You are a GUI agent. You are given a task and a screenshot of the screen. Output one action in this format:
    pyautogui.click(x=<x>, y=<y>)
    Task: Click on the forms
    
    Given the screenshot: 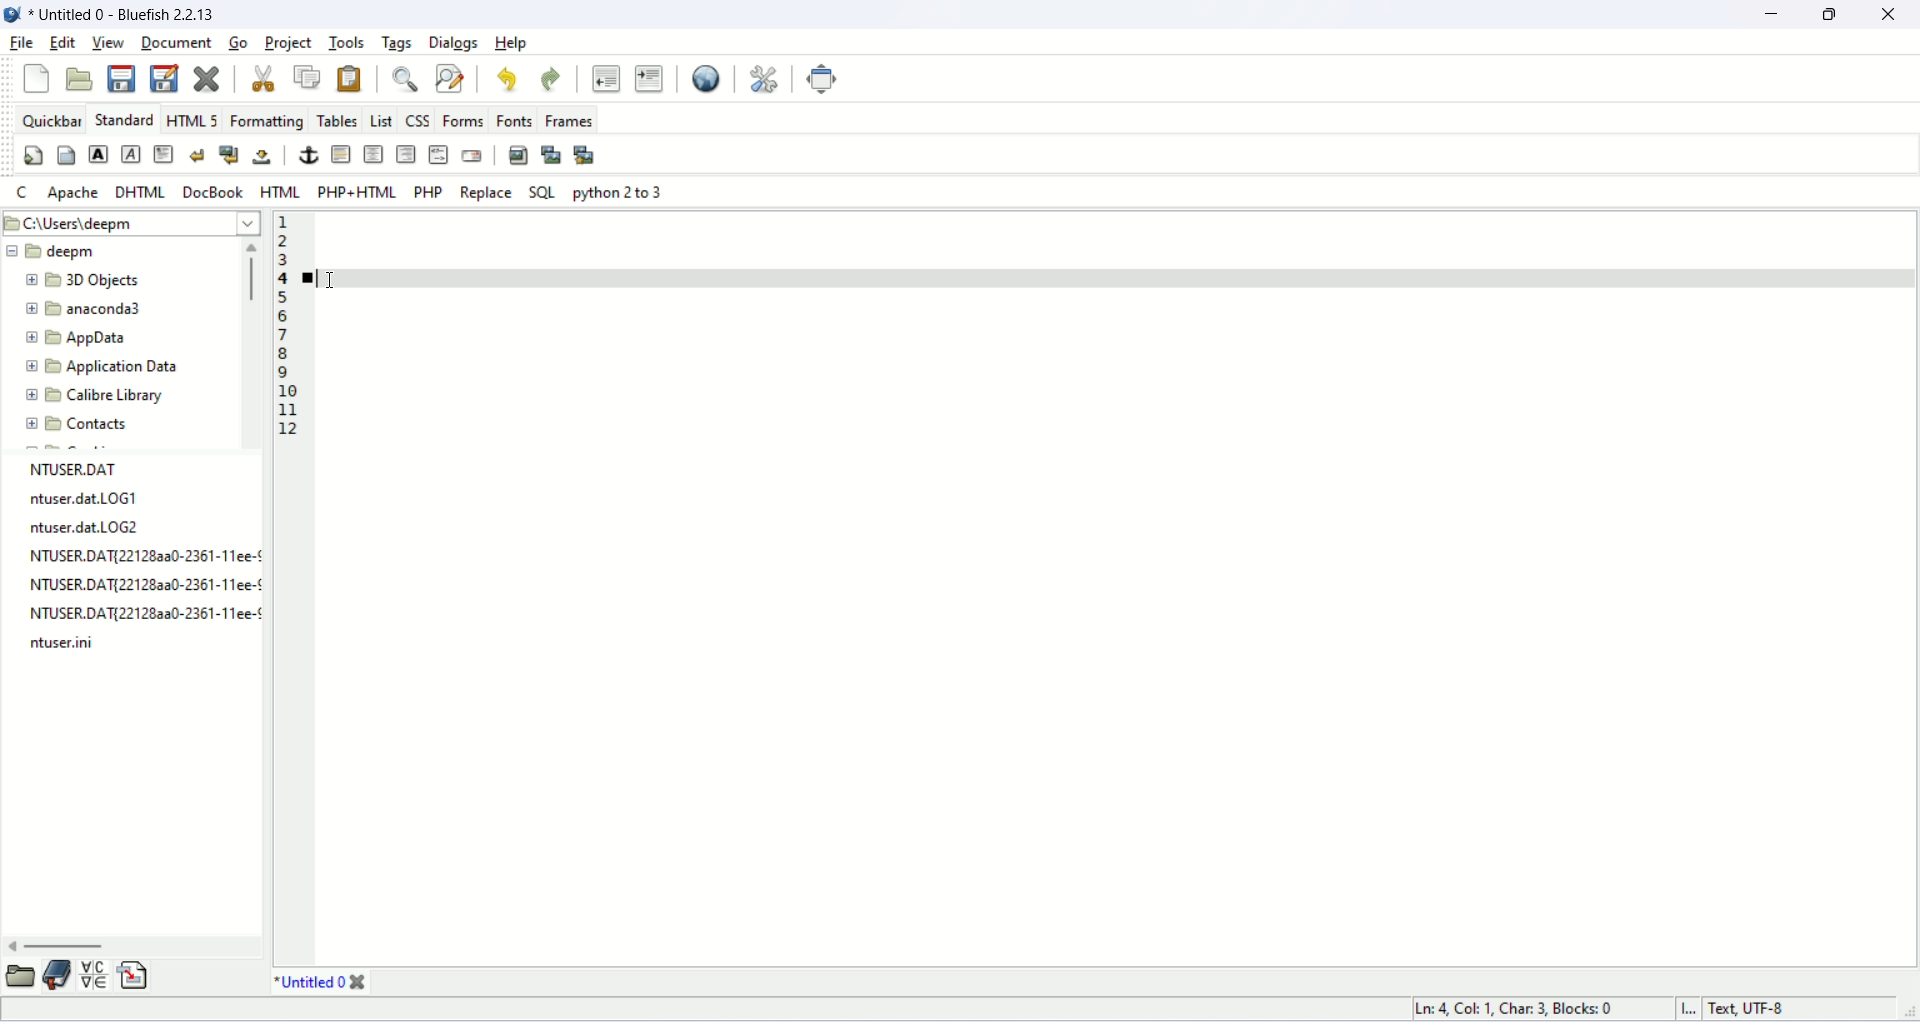 What is the action you would take?
    pyautogui.click(x=464, y=118)
    